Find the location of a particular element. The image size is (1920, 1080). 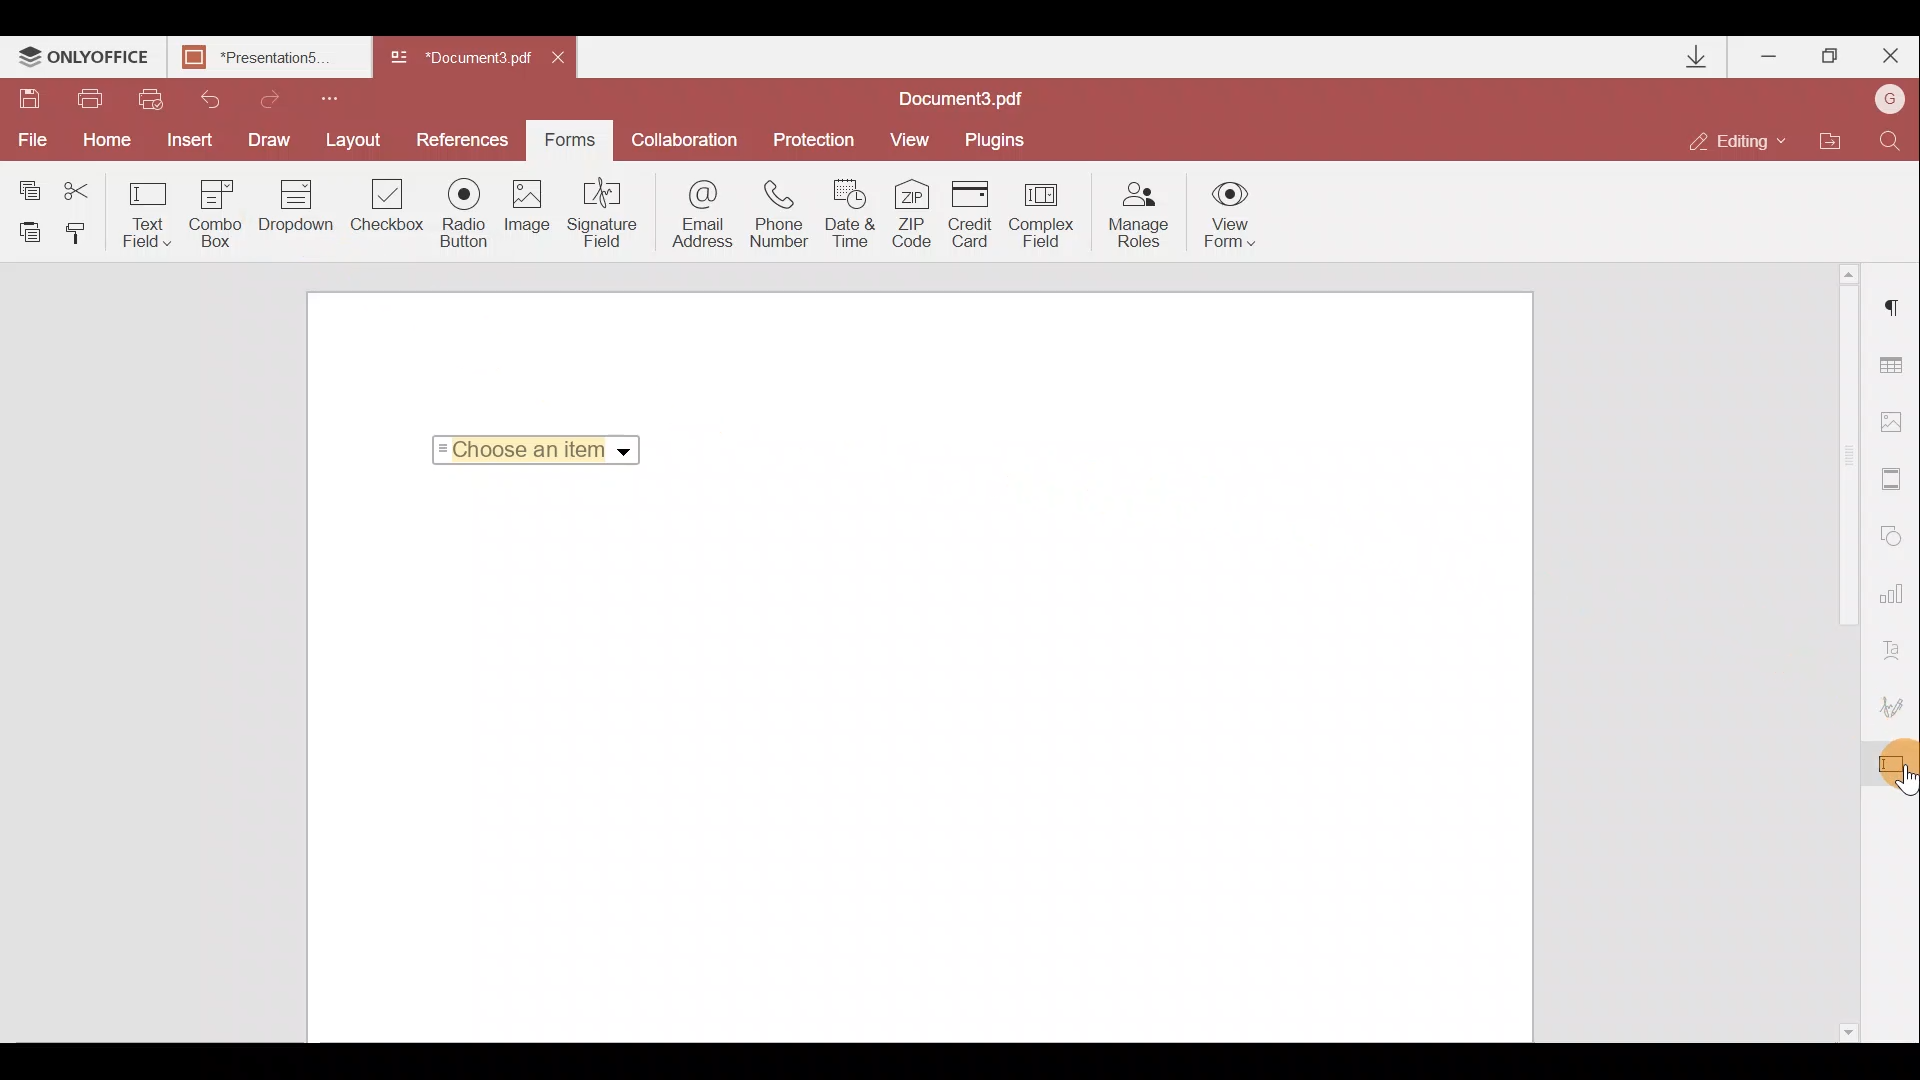

Collaboration is located at coordinates (685, 137).